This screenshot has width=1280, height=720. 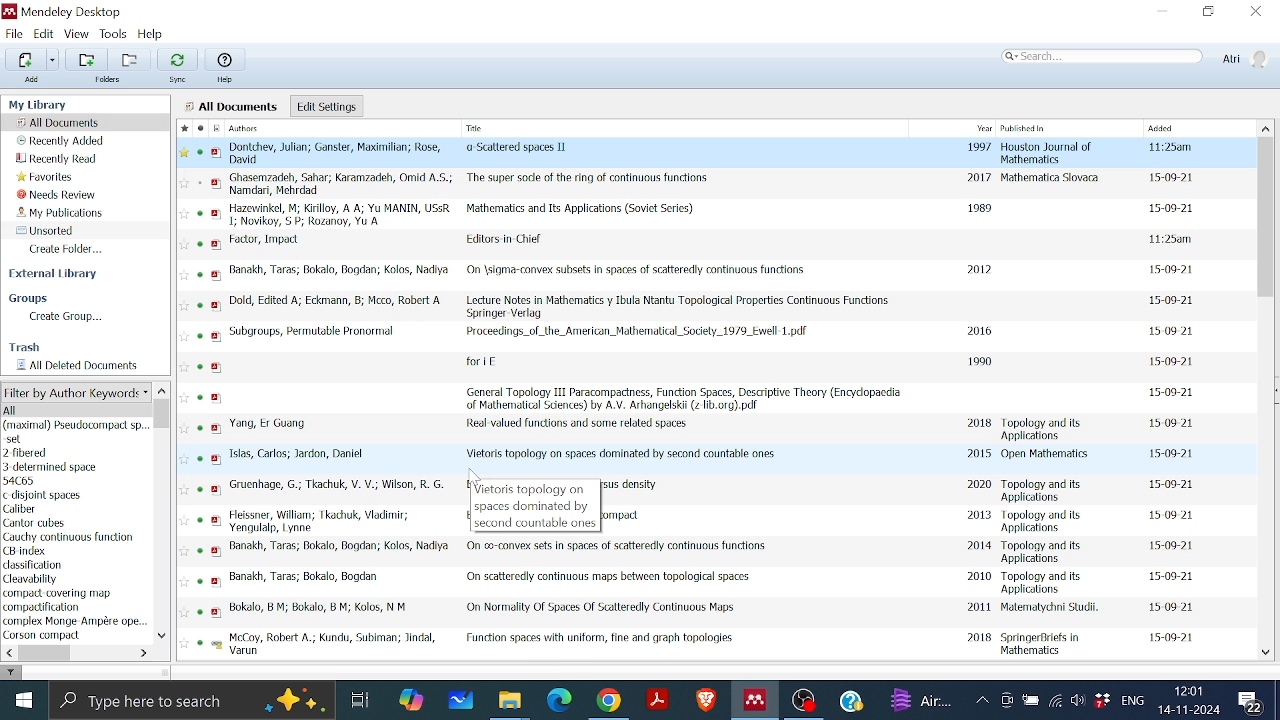 I want to click on date, so click(x=1171, y=454).